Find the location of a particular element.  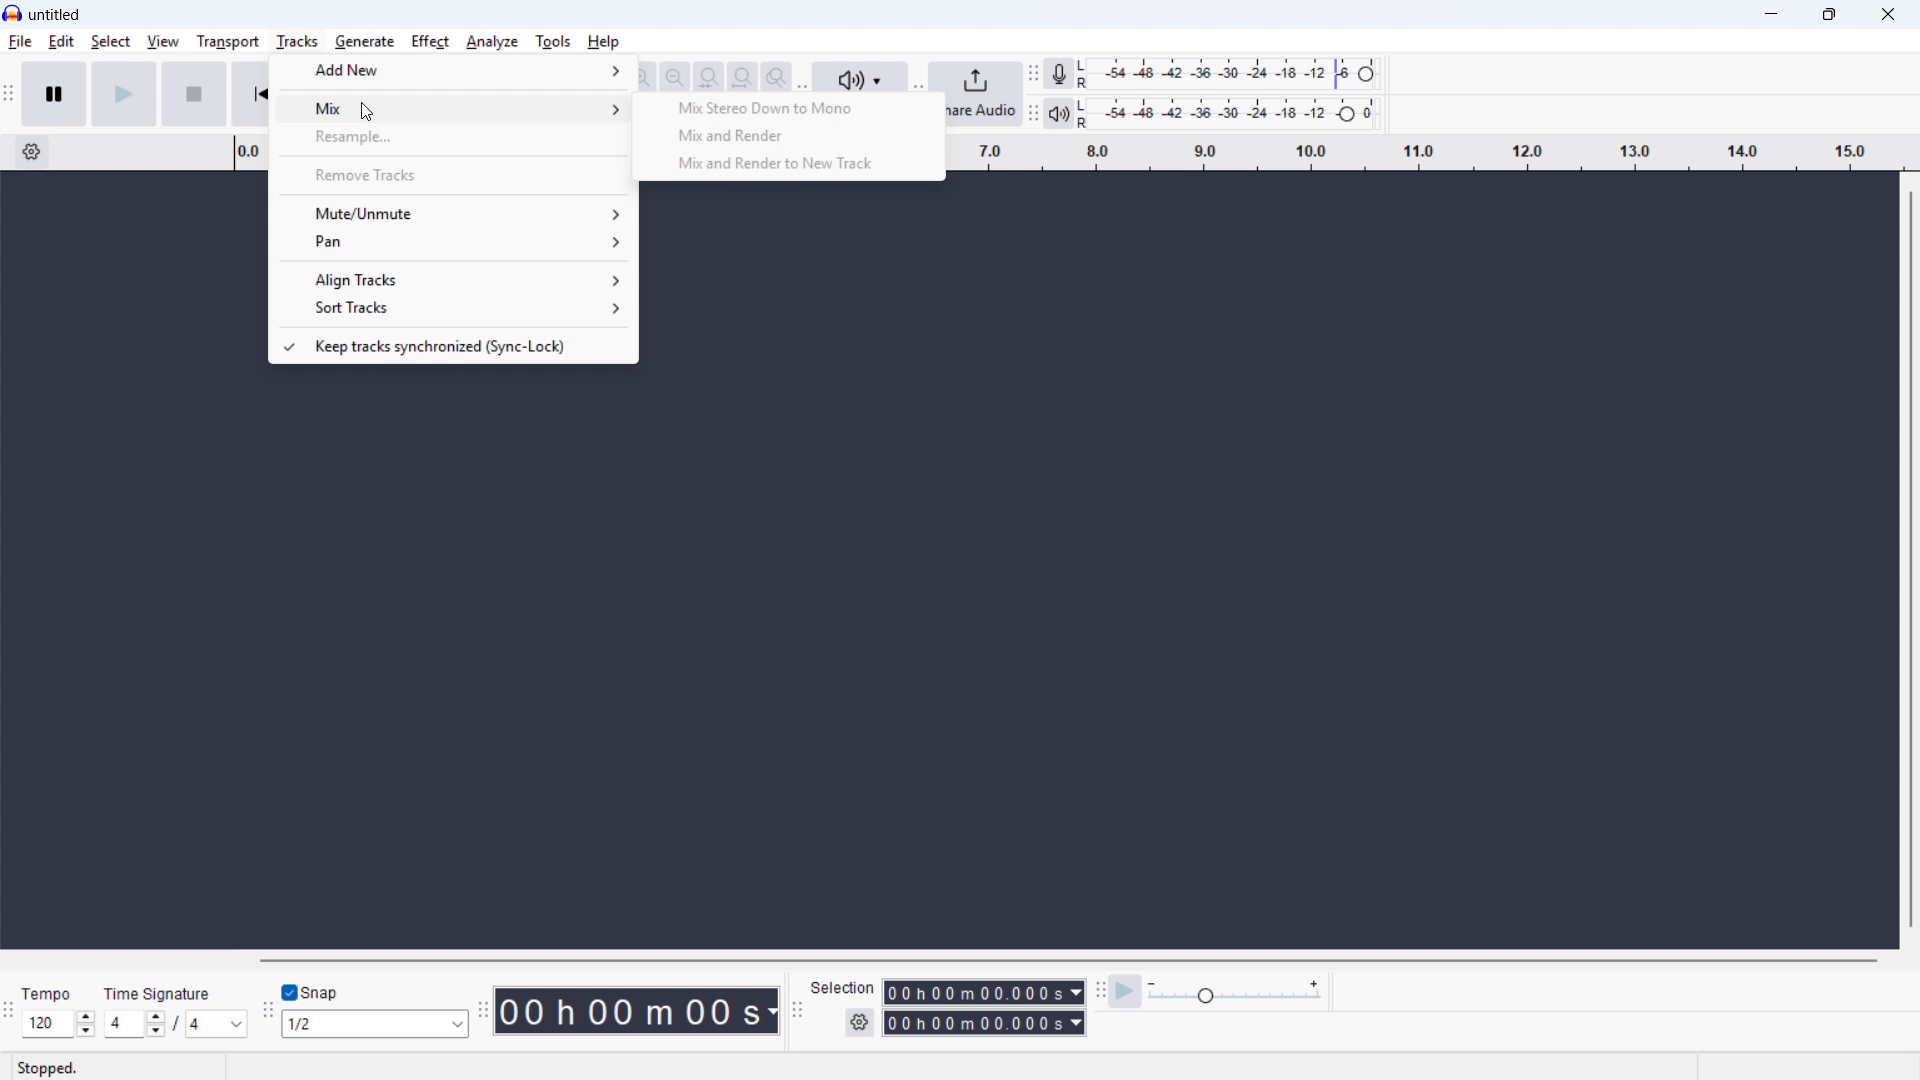

stopped. is located at coordinates (47, 1068).